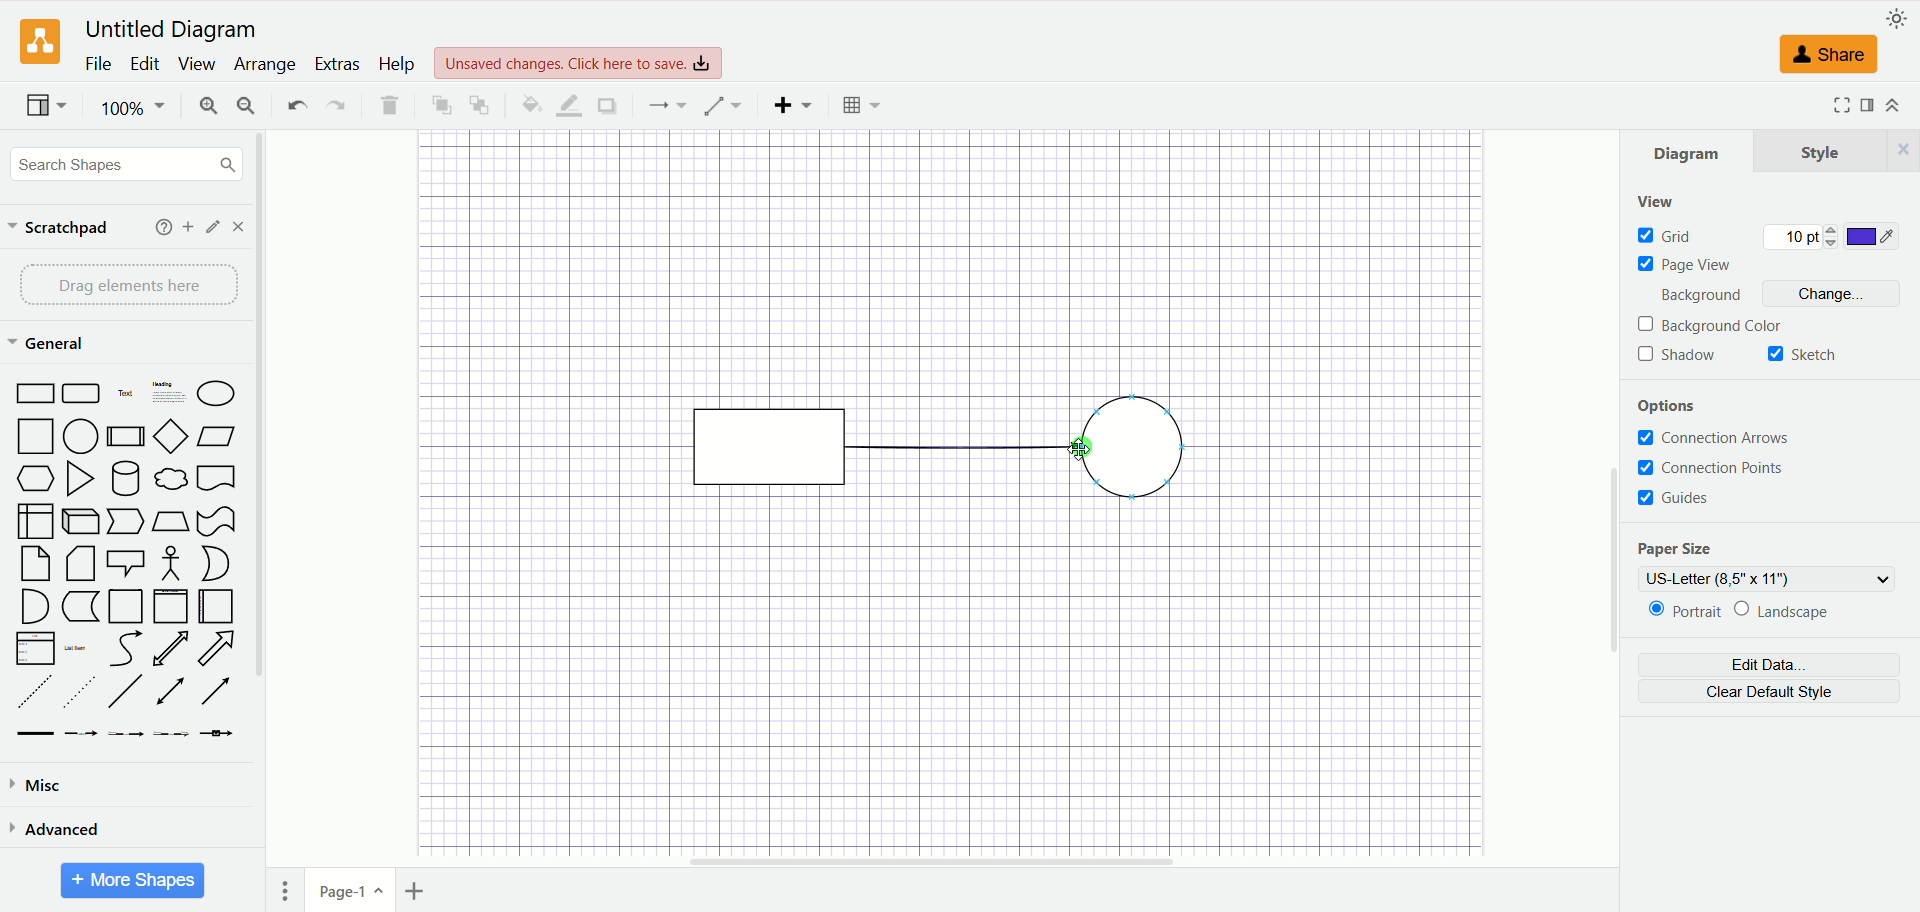 This screenshot has height=912, width=1920. What do you see at coordinates (80, 608) in the screenshot?
I see `Marker` at bounding box center [80, 608].